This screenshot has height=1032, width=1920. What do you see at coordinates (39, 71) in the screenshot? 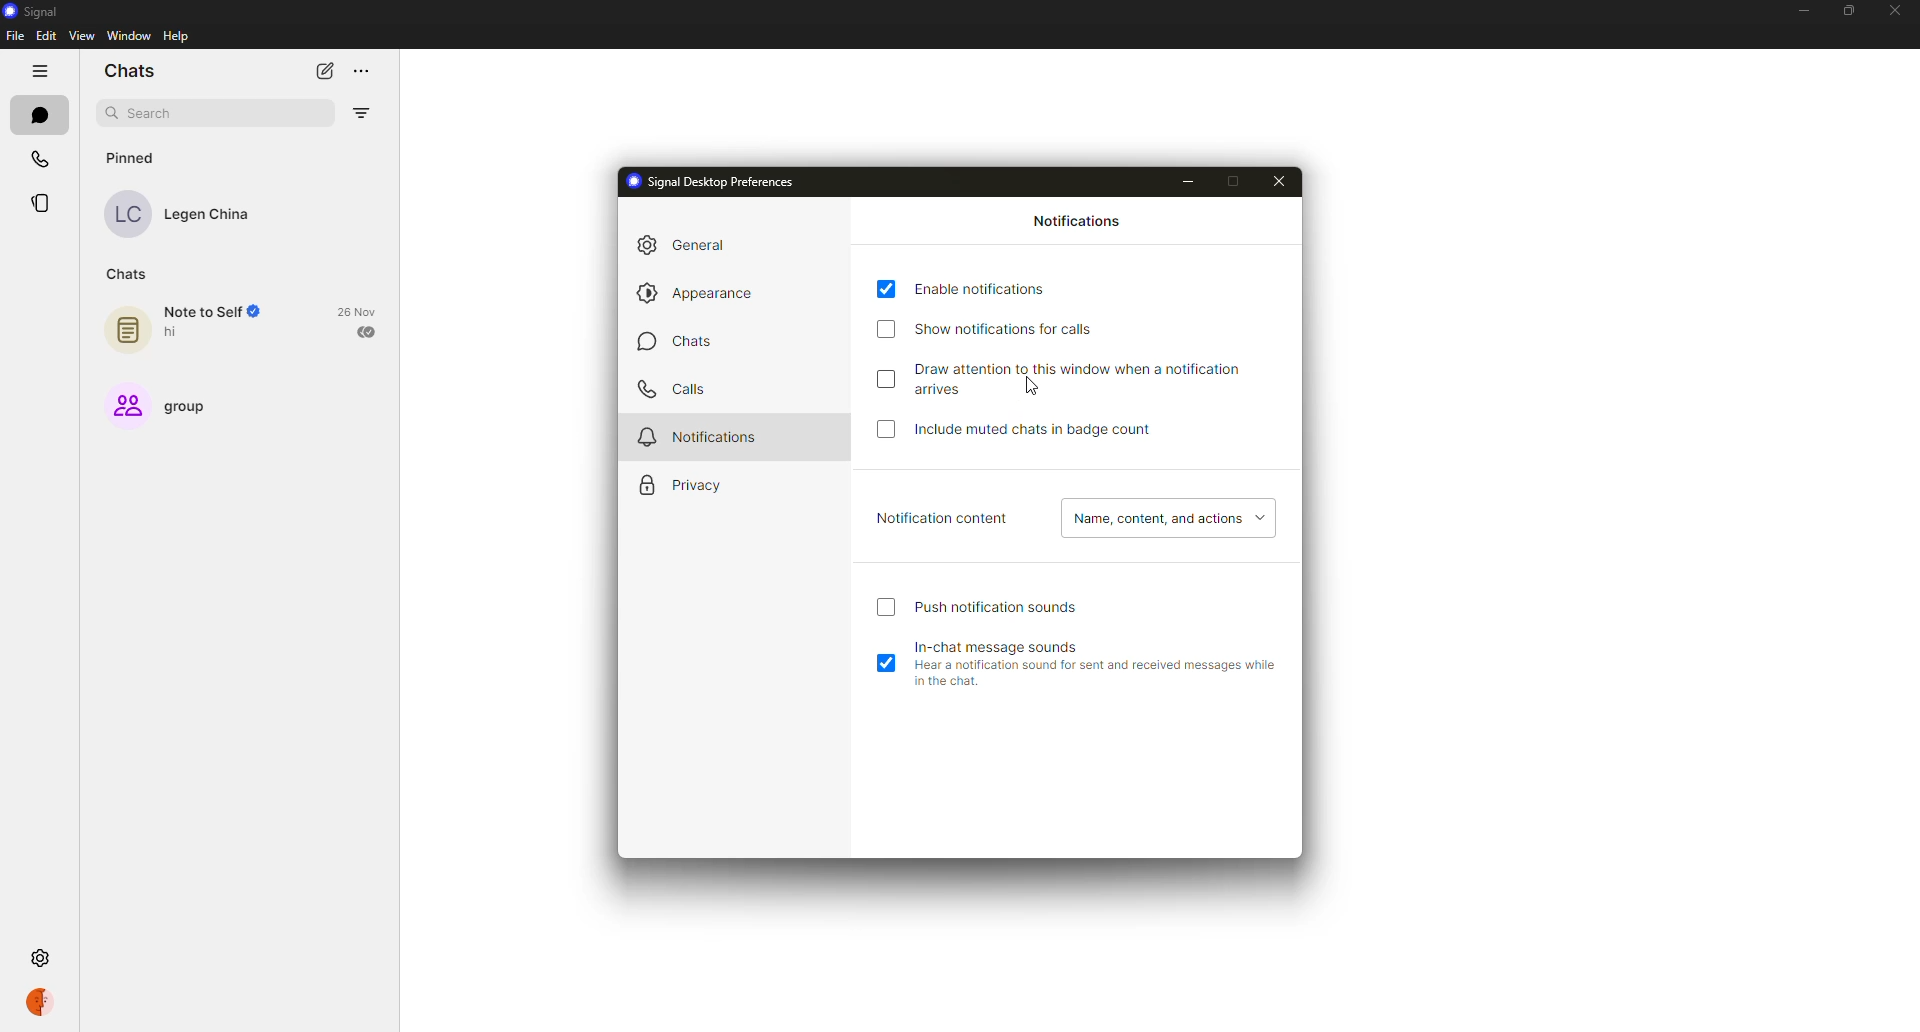
I see `hide tabs` at bounding box center [39, 71].